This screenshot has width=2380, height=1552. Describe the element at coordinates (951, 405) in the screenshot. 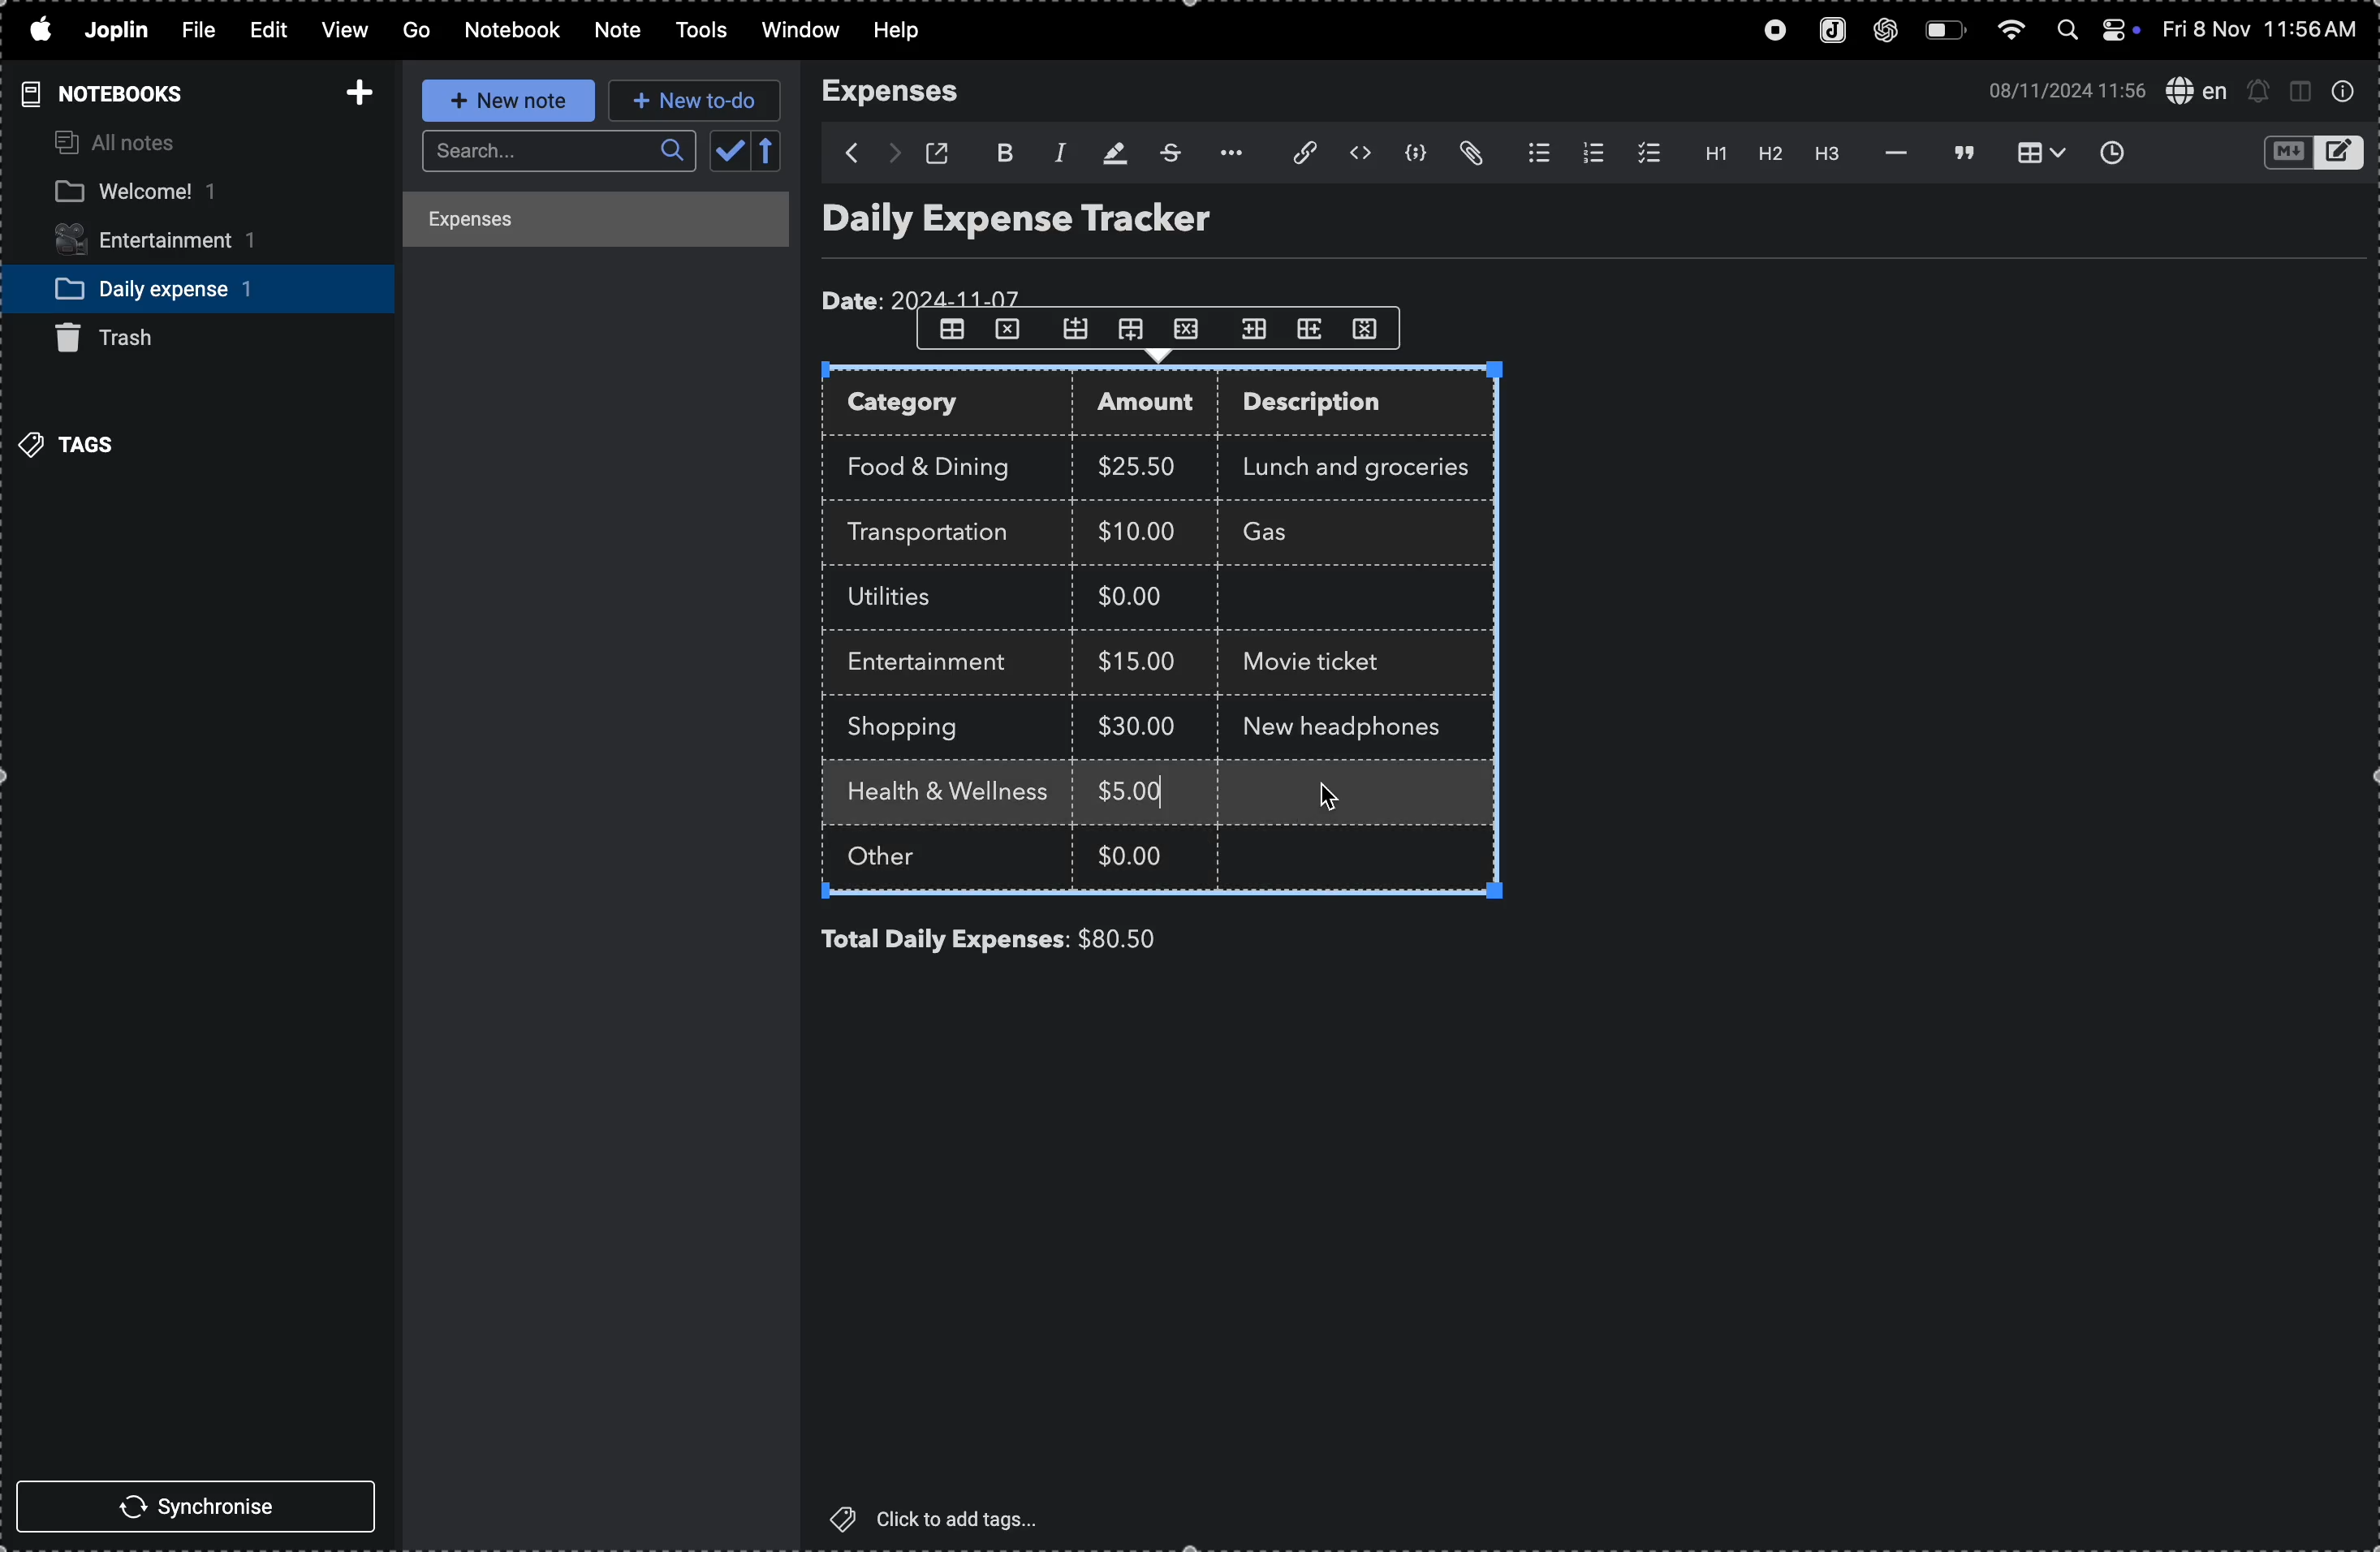

I see `category` at that location.